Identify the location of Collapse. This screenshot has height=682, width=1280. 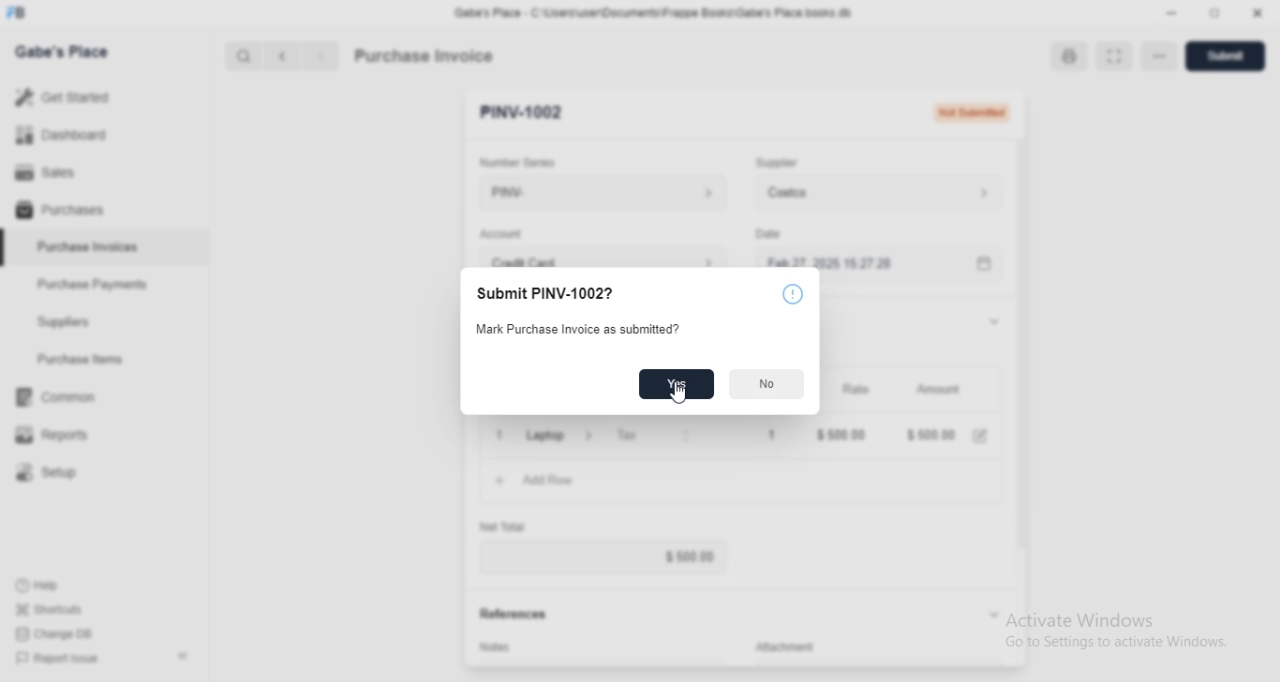
(994, 321).